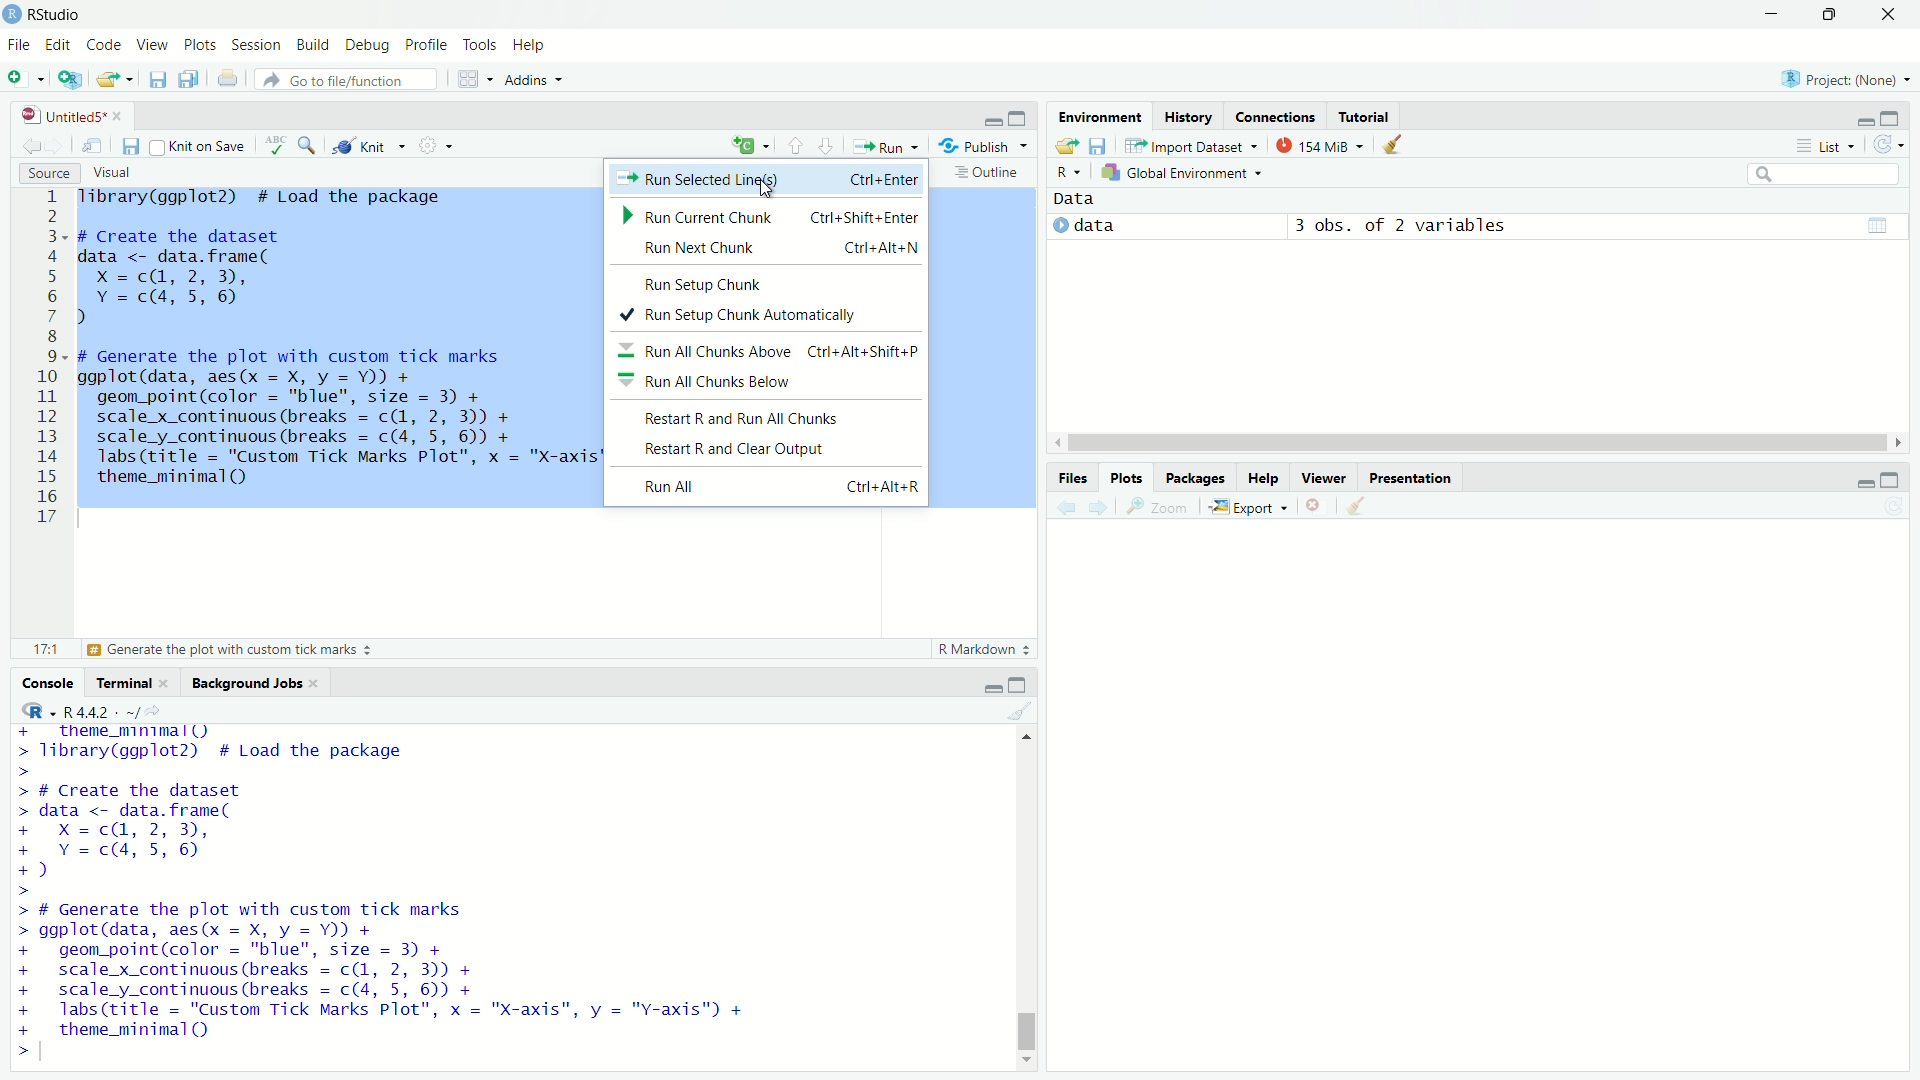 This screenshot has height=1080, width=1920. I want to click on scrollbar, so click(1472, 442).